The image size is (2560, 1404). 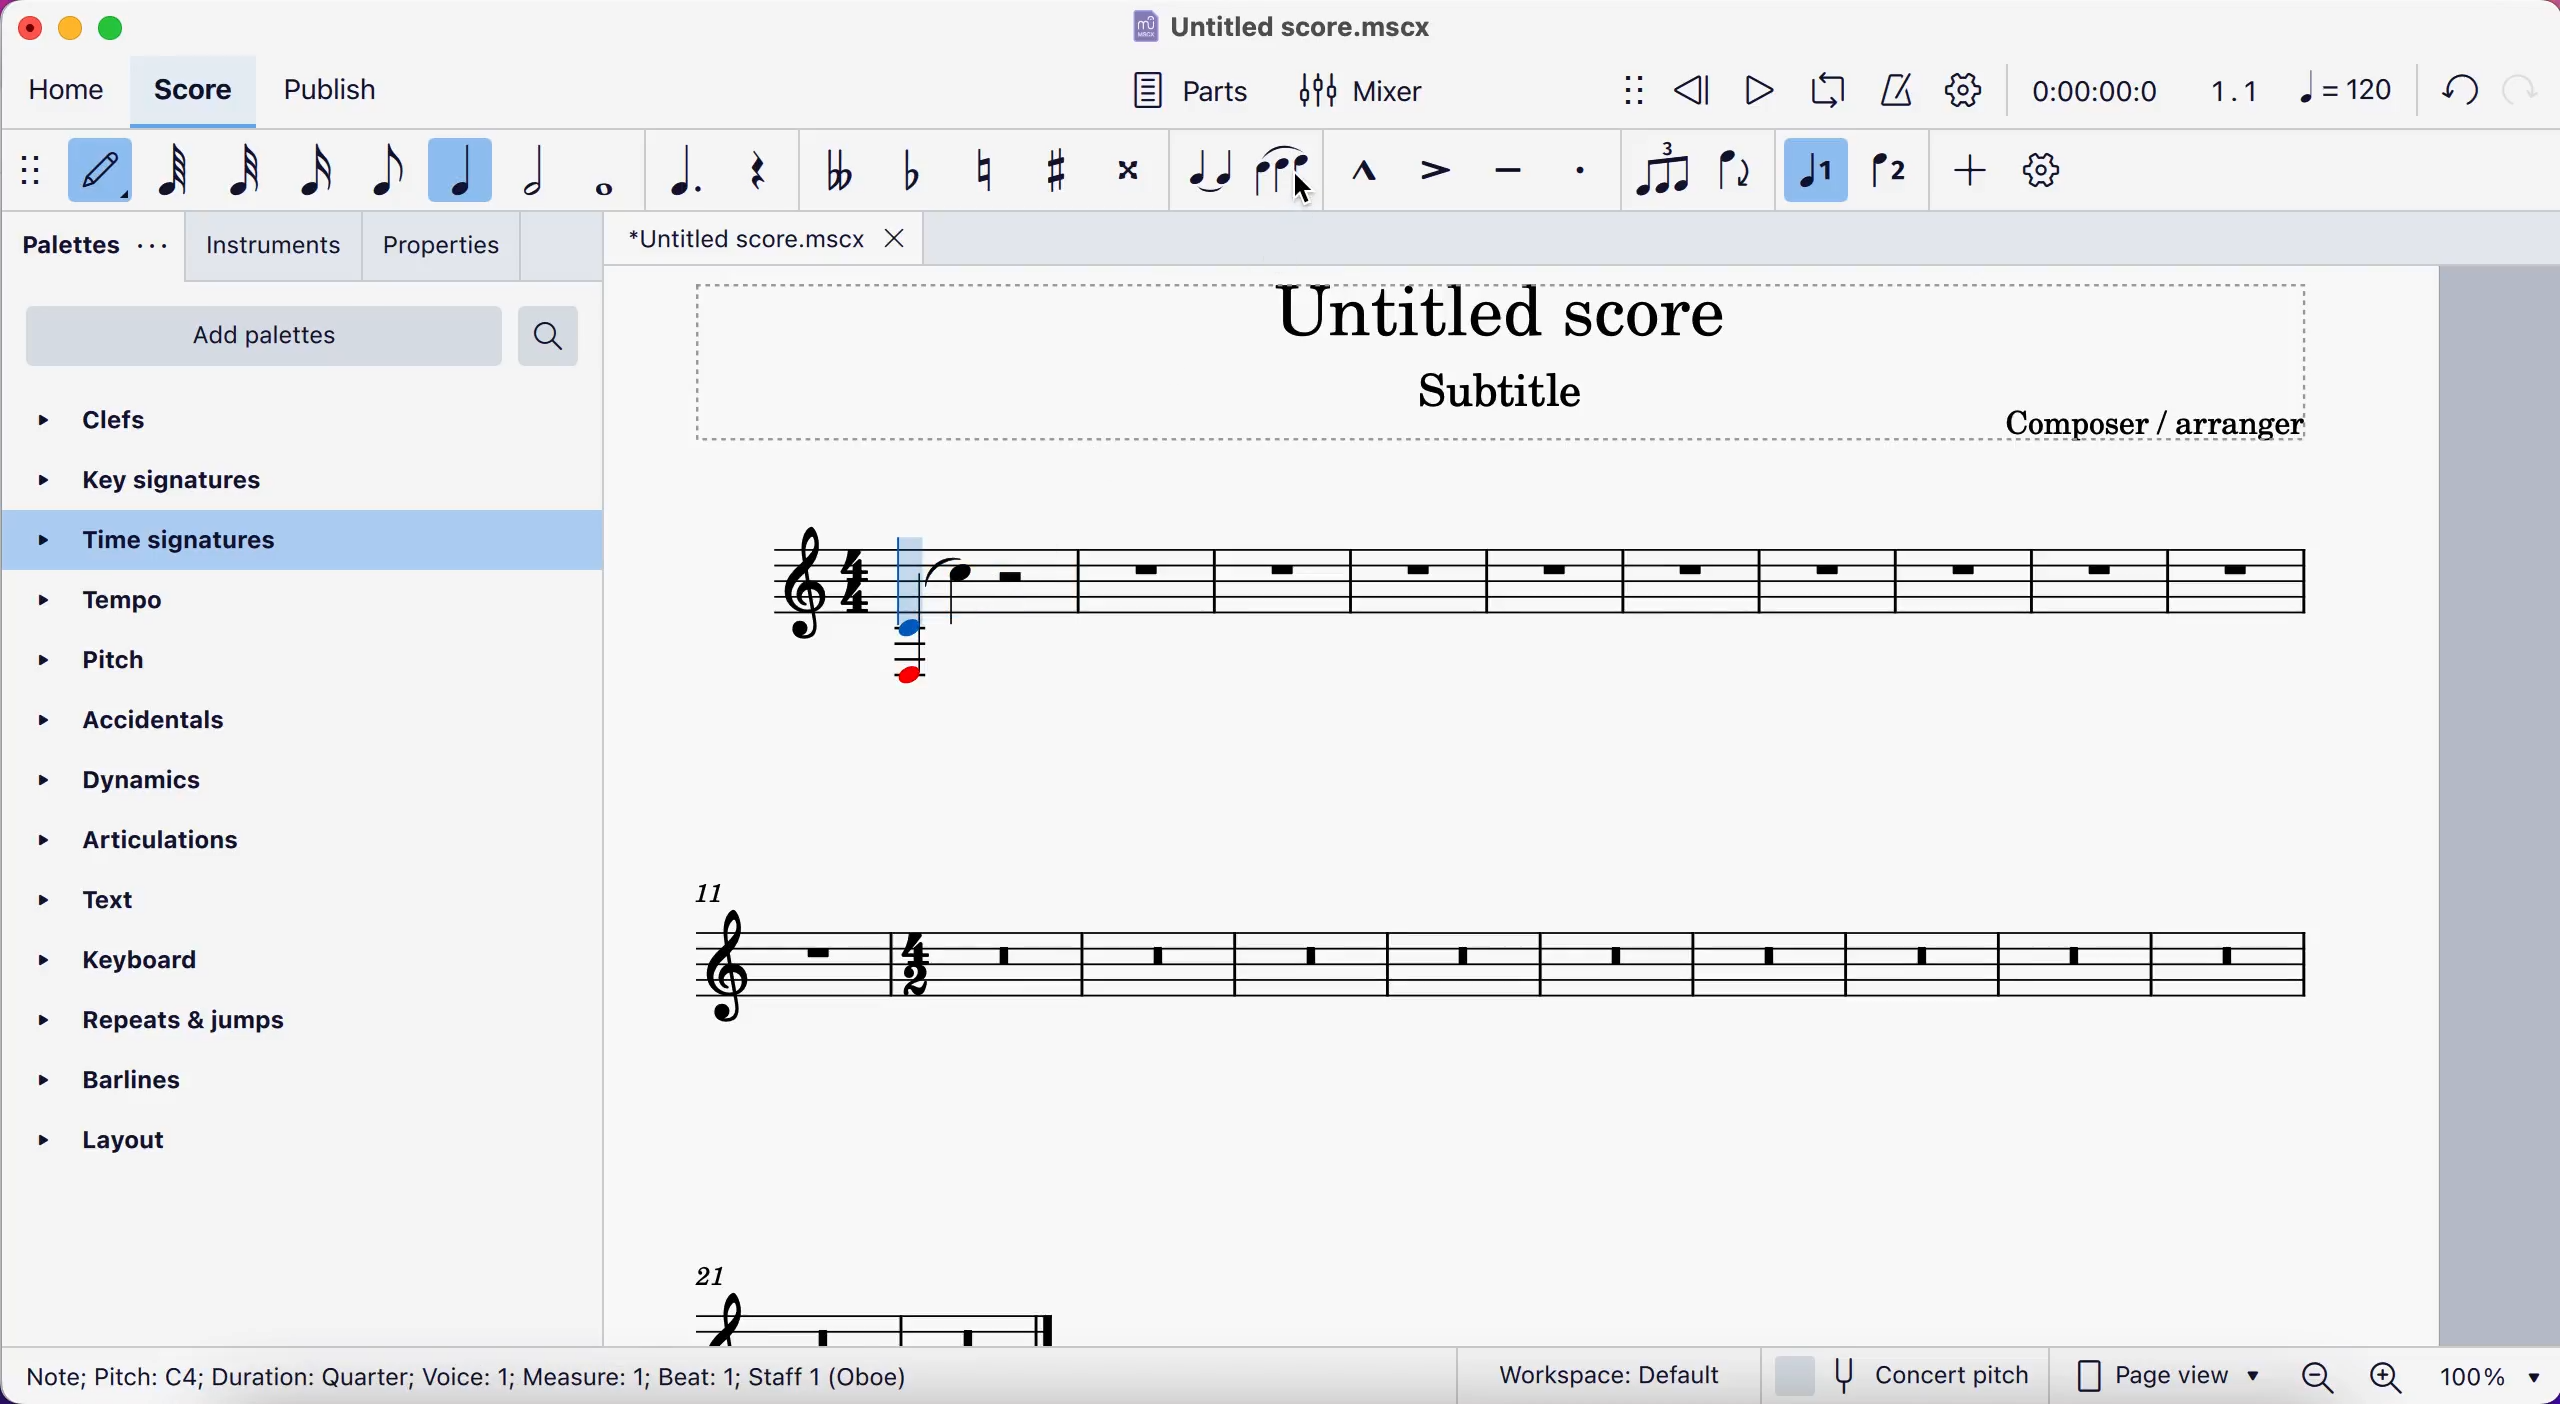 What do you see at coordinates (463, 1375) in the screenshot?
I see `note: pitch: c4; duration: quarter; voice 1; measure 1; beat: 1, staff 1 (oboe)` at bounding box center [463, 1375].